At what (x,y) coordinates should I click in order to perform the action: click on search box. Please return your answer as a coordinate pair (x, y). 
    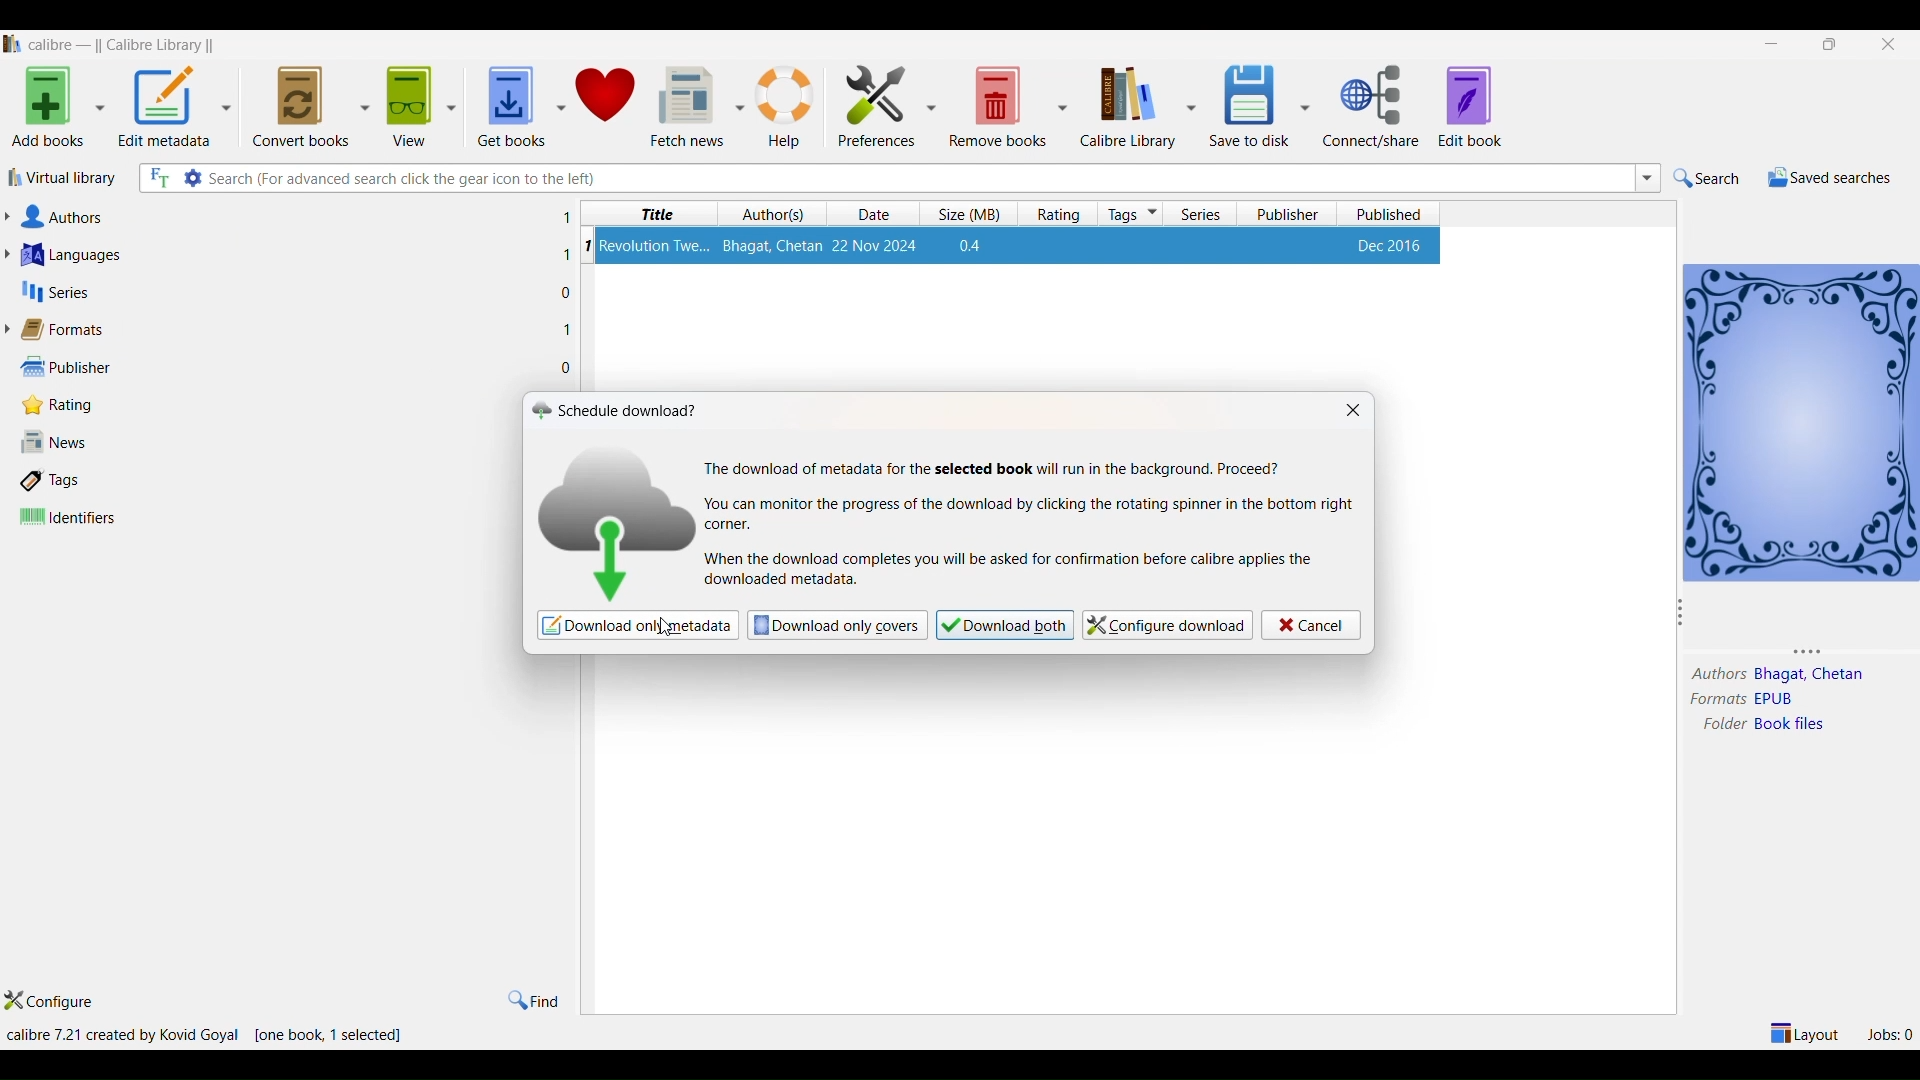
    Looking at the image, I should click on (917, 178).